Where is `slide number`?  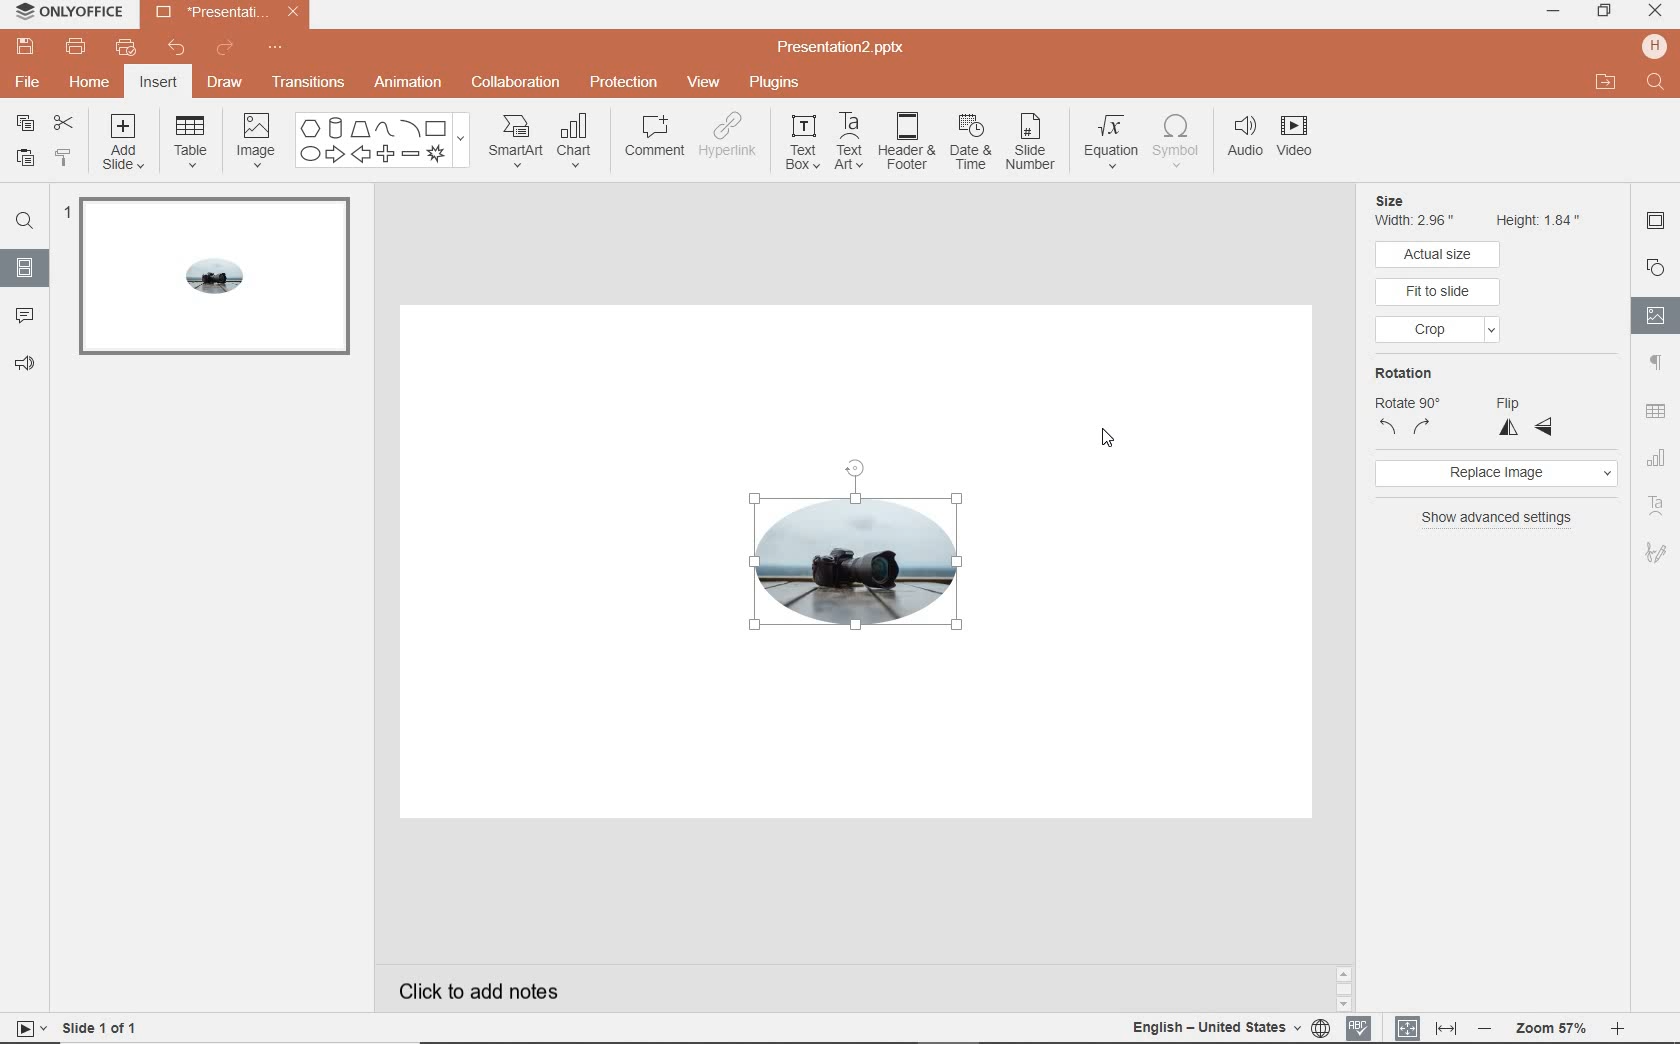
slide number is located at coordinates (1034, 141).